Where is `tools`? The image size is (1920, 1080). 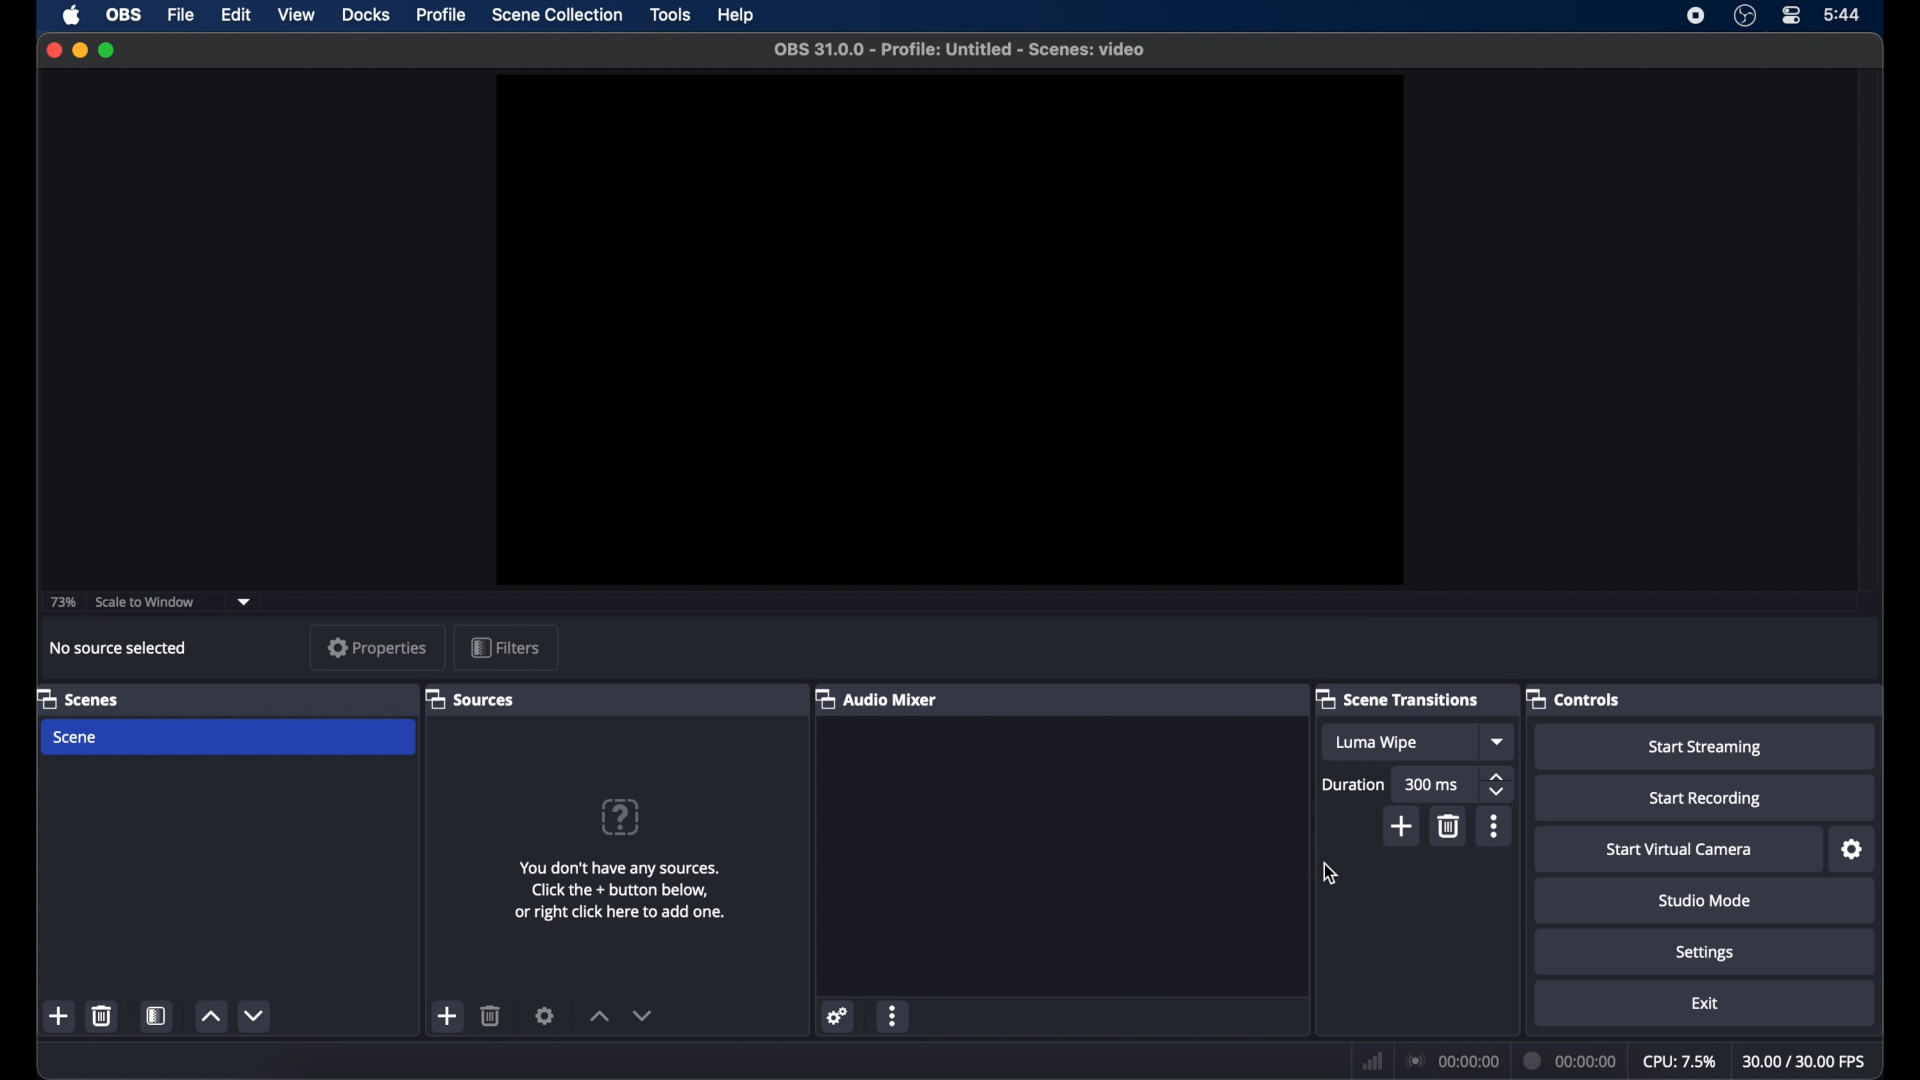
tools is located at coordinates (670, 15).